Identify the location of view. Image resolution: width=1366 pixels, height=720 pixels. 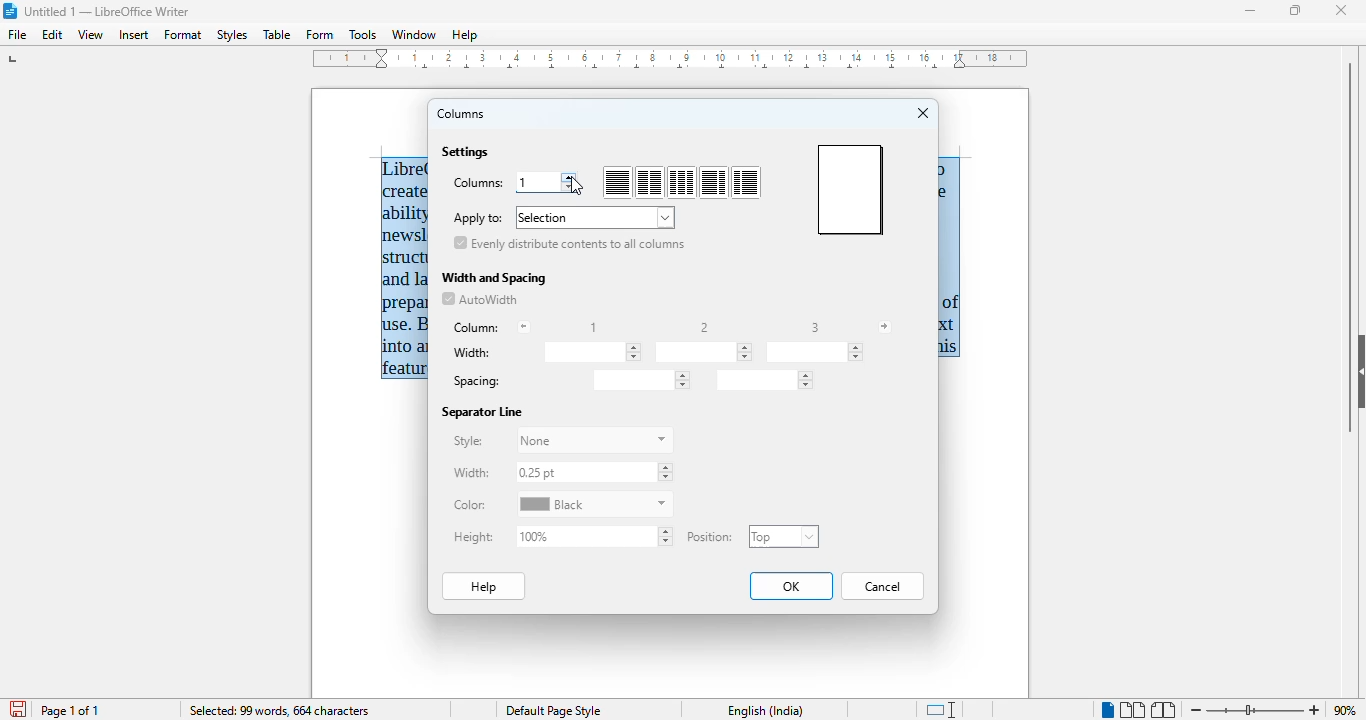
(90, 35).